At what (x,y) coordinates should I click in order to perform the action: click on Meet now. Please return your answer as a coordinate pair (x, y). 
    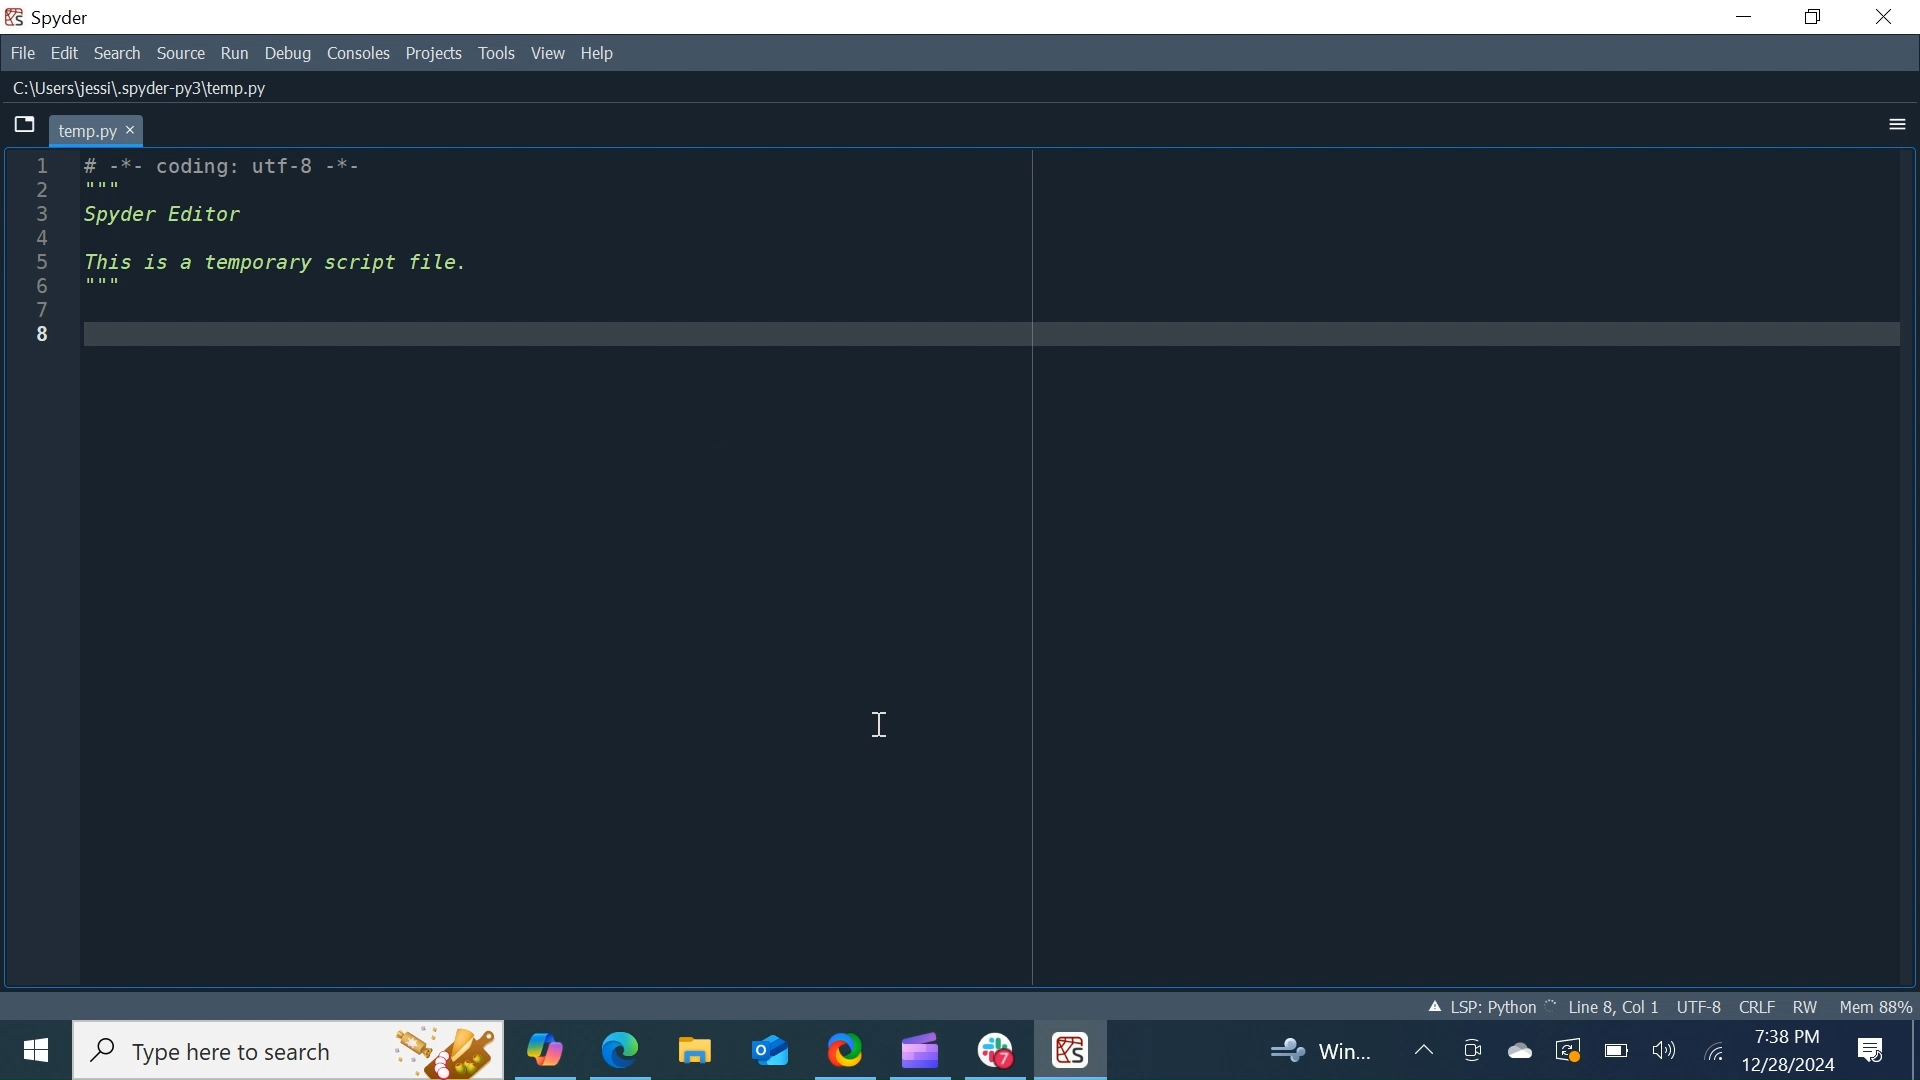
    Looking at the image, I should click on (1471, 1052).